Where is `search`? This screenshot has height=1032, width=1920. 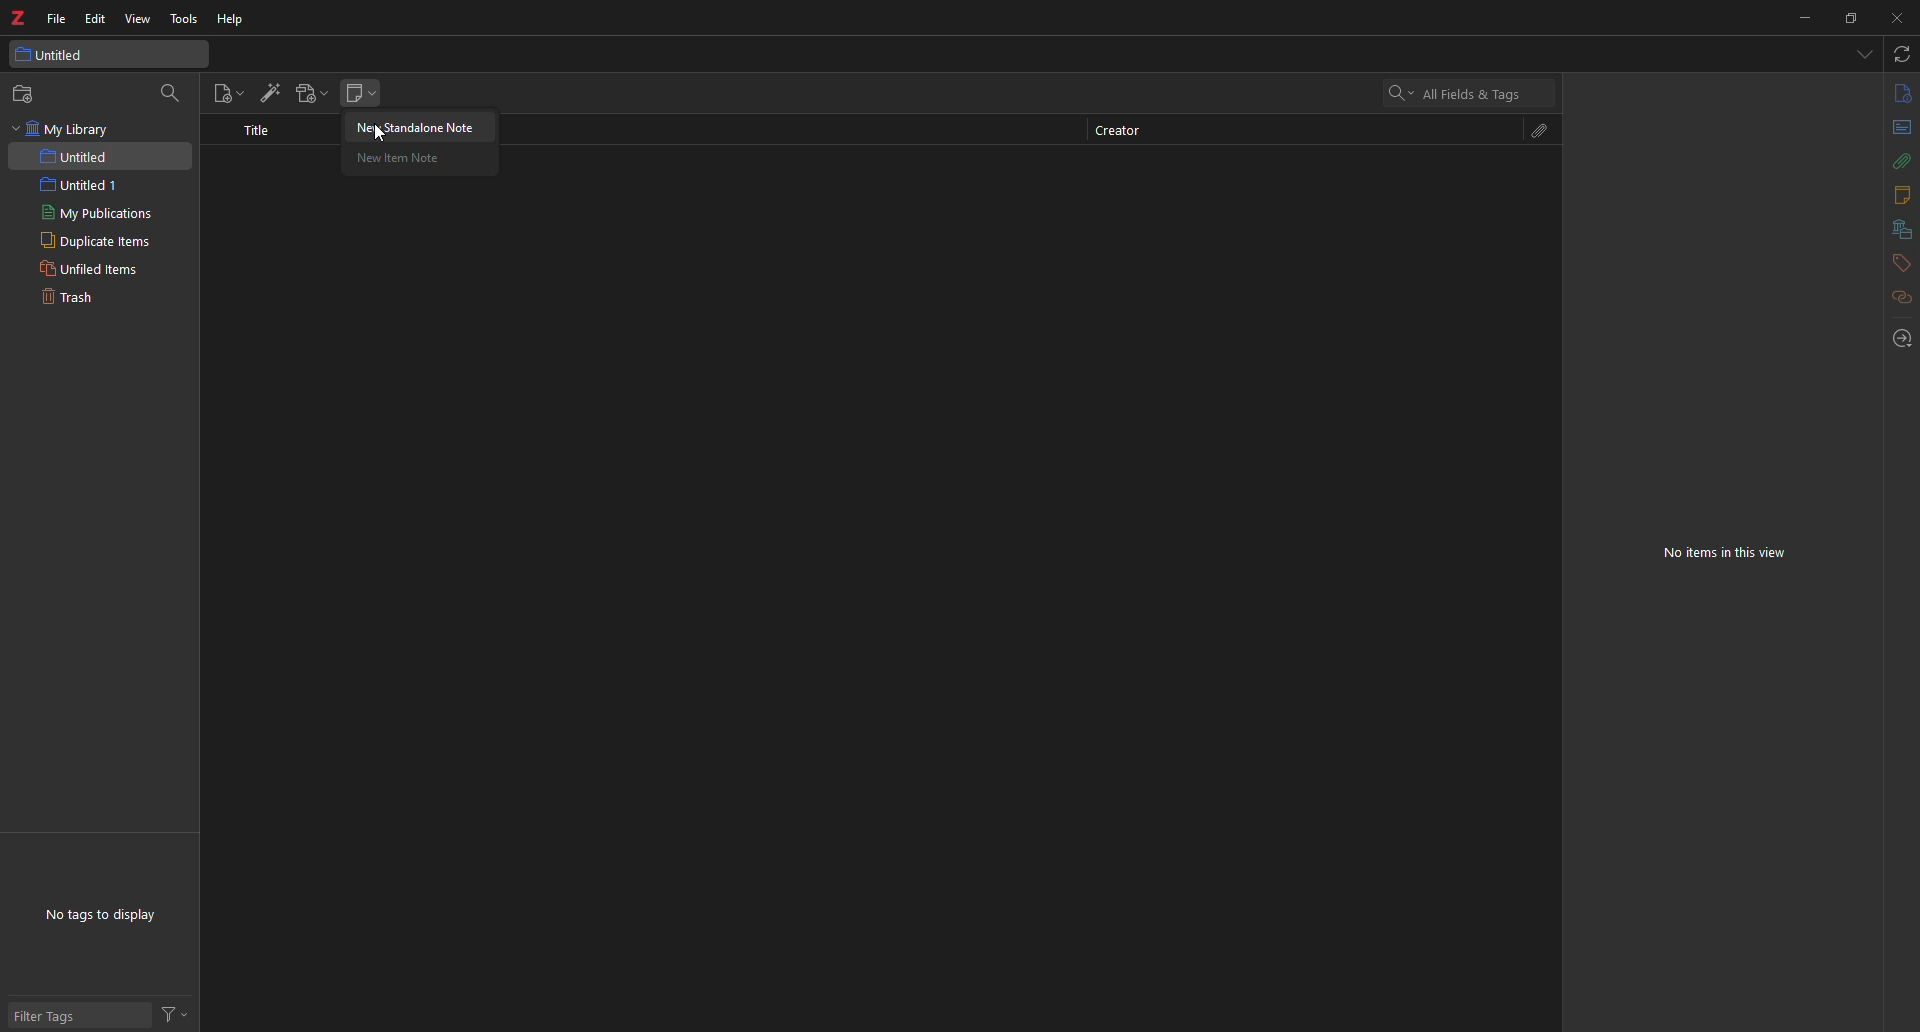 search is located at coordinates (172, 95).